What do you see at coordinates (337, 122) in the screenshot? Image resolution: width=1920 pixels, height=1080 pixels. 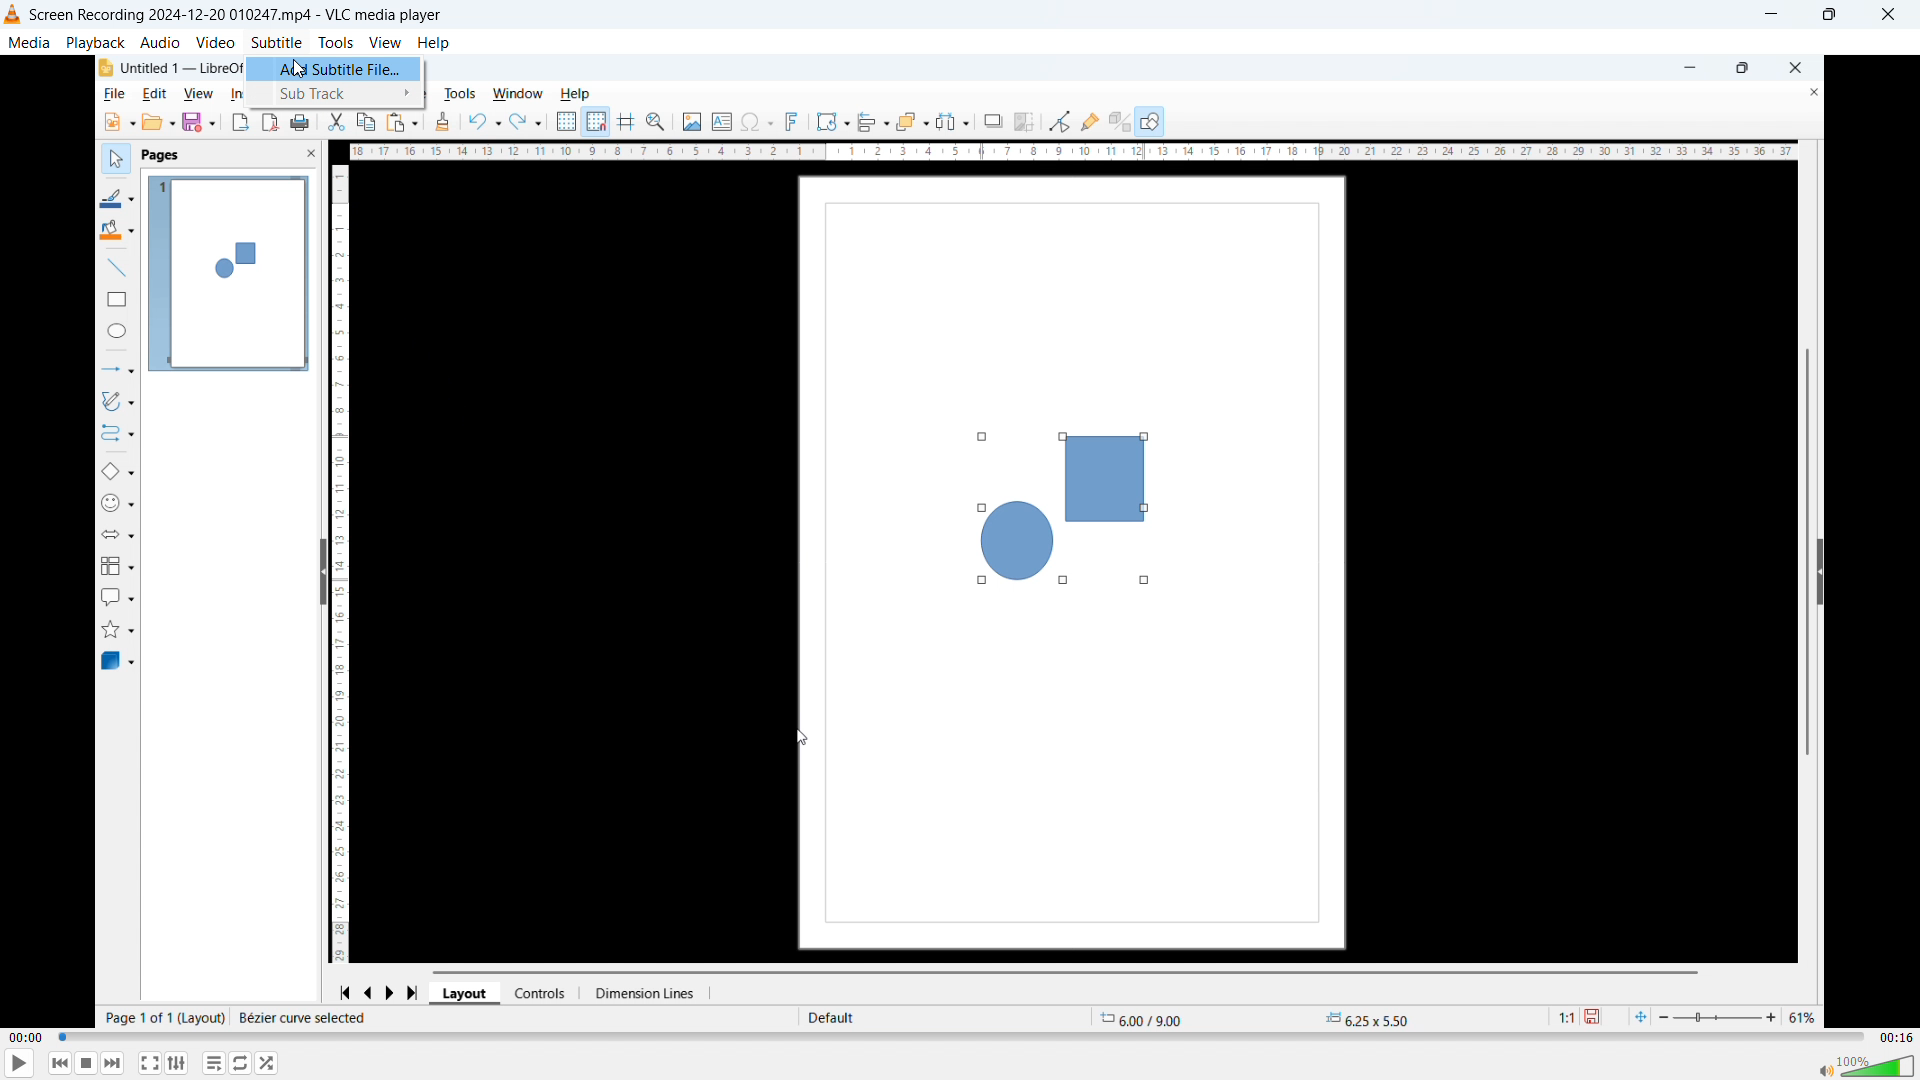 I see `cut` at bounding box center [337, 122].